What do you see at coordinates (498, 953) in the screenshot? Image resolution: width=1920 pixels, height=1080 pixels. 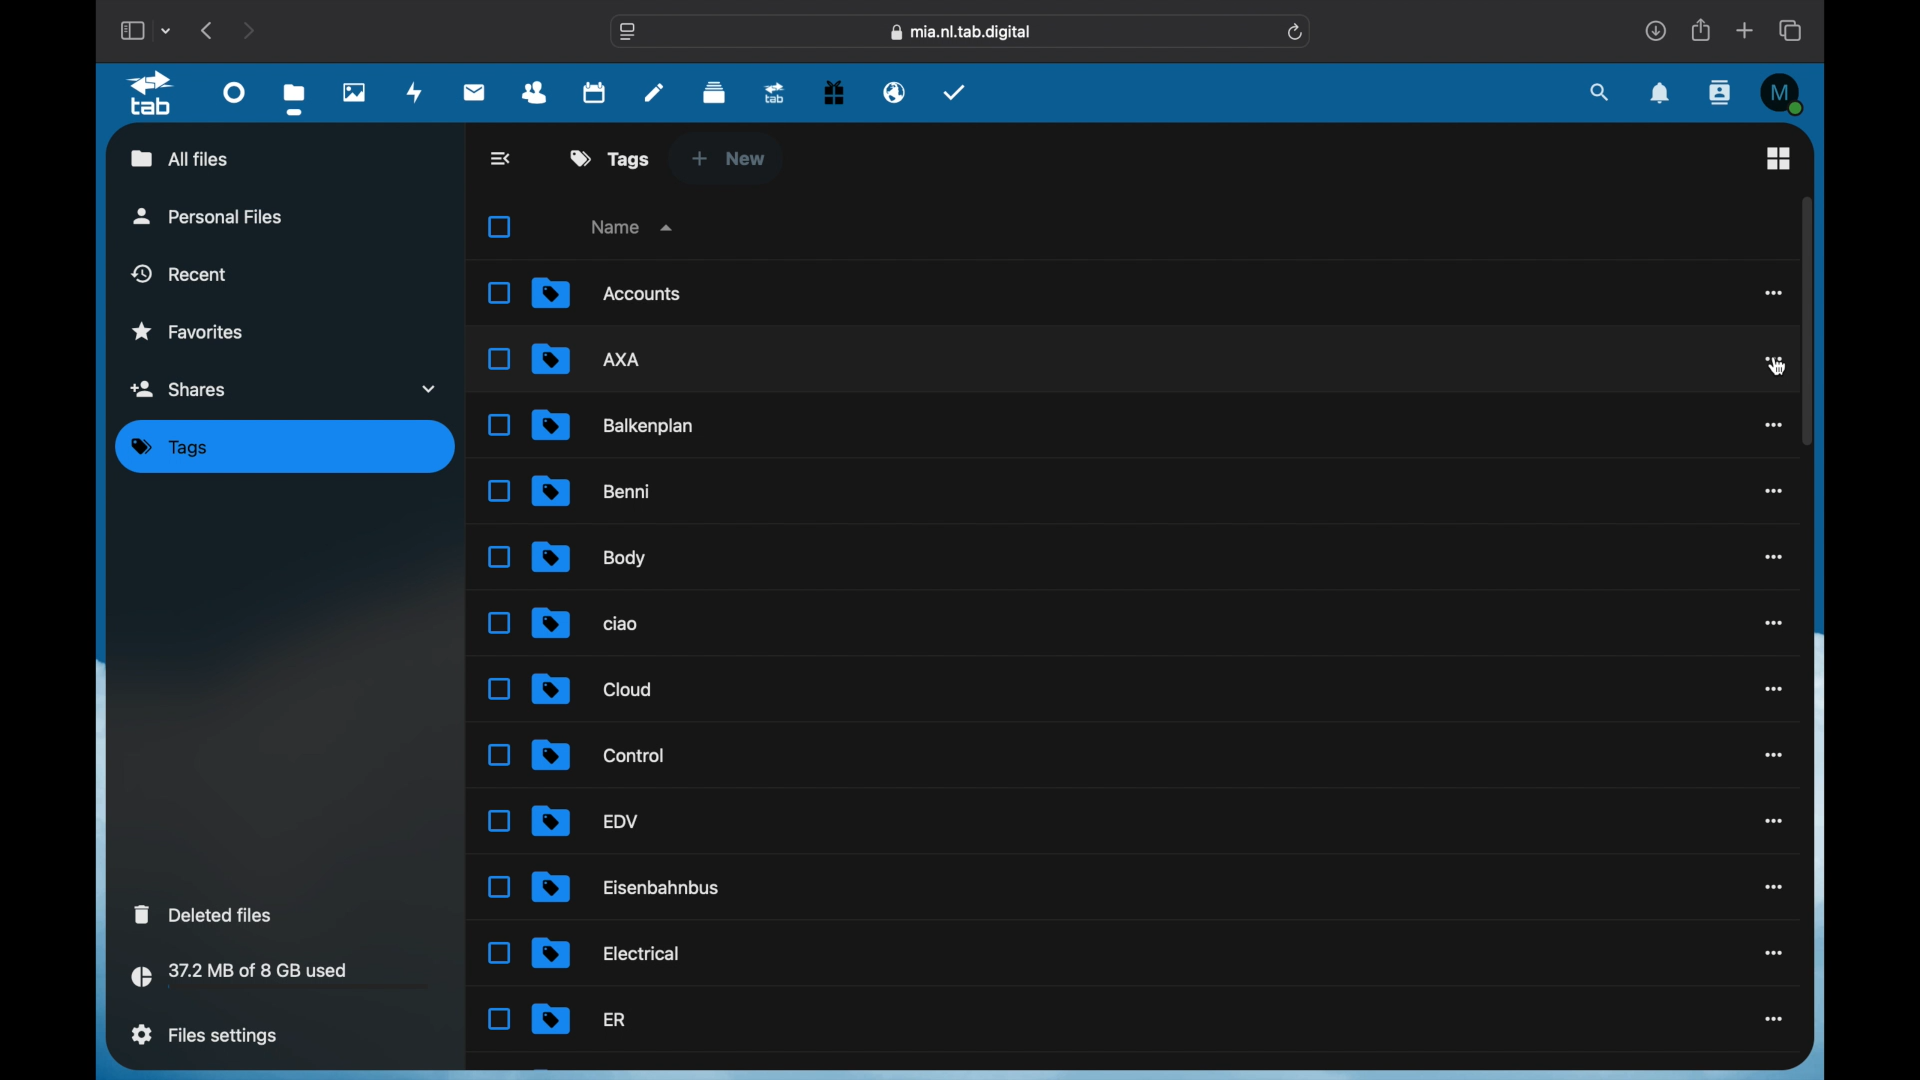 I see `Unselected Checkbox` at bounding box center [498, 953].